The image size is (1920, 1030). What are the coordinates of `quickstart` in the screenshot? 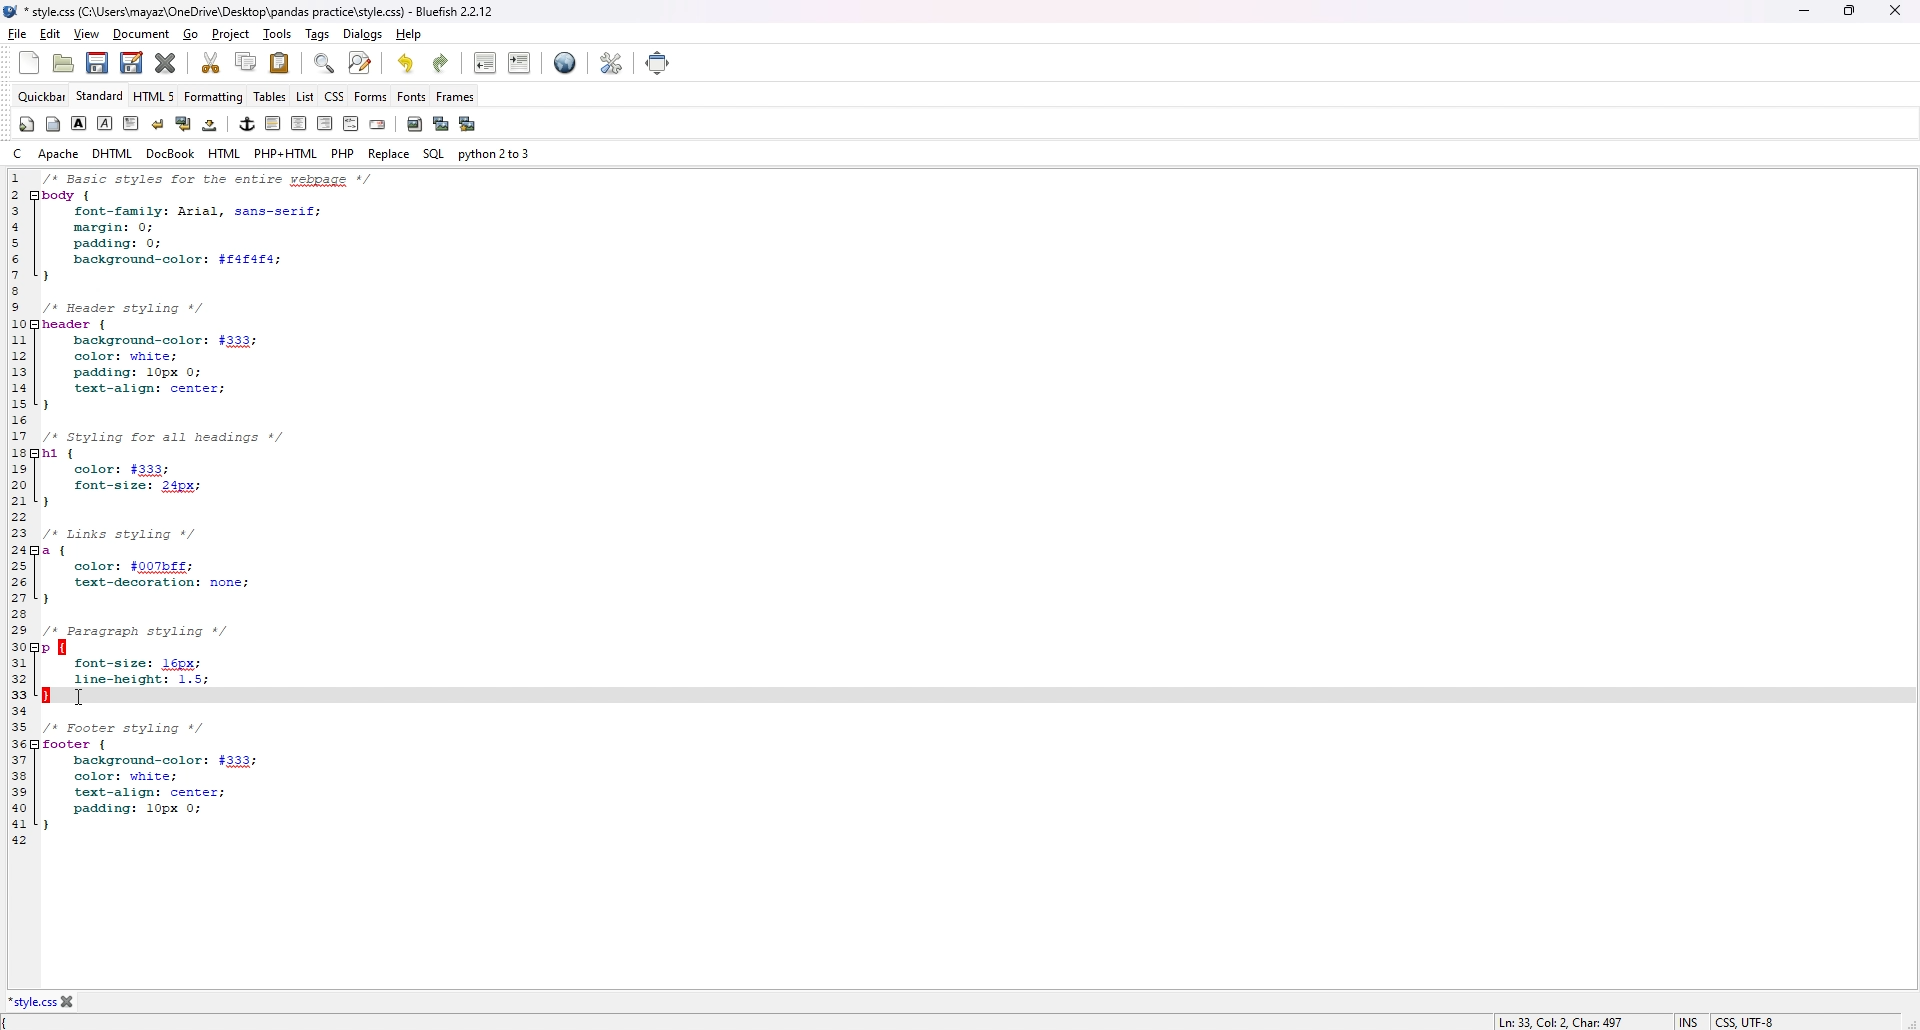 It's located at (27, 124).